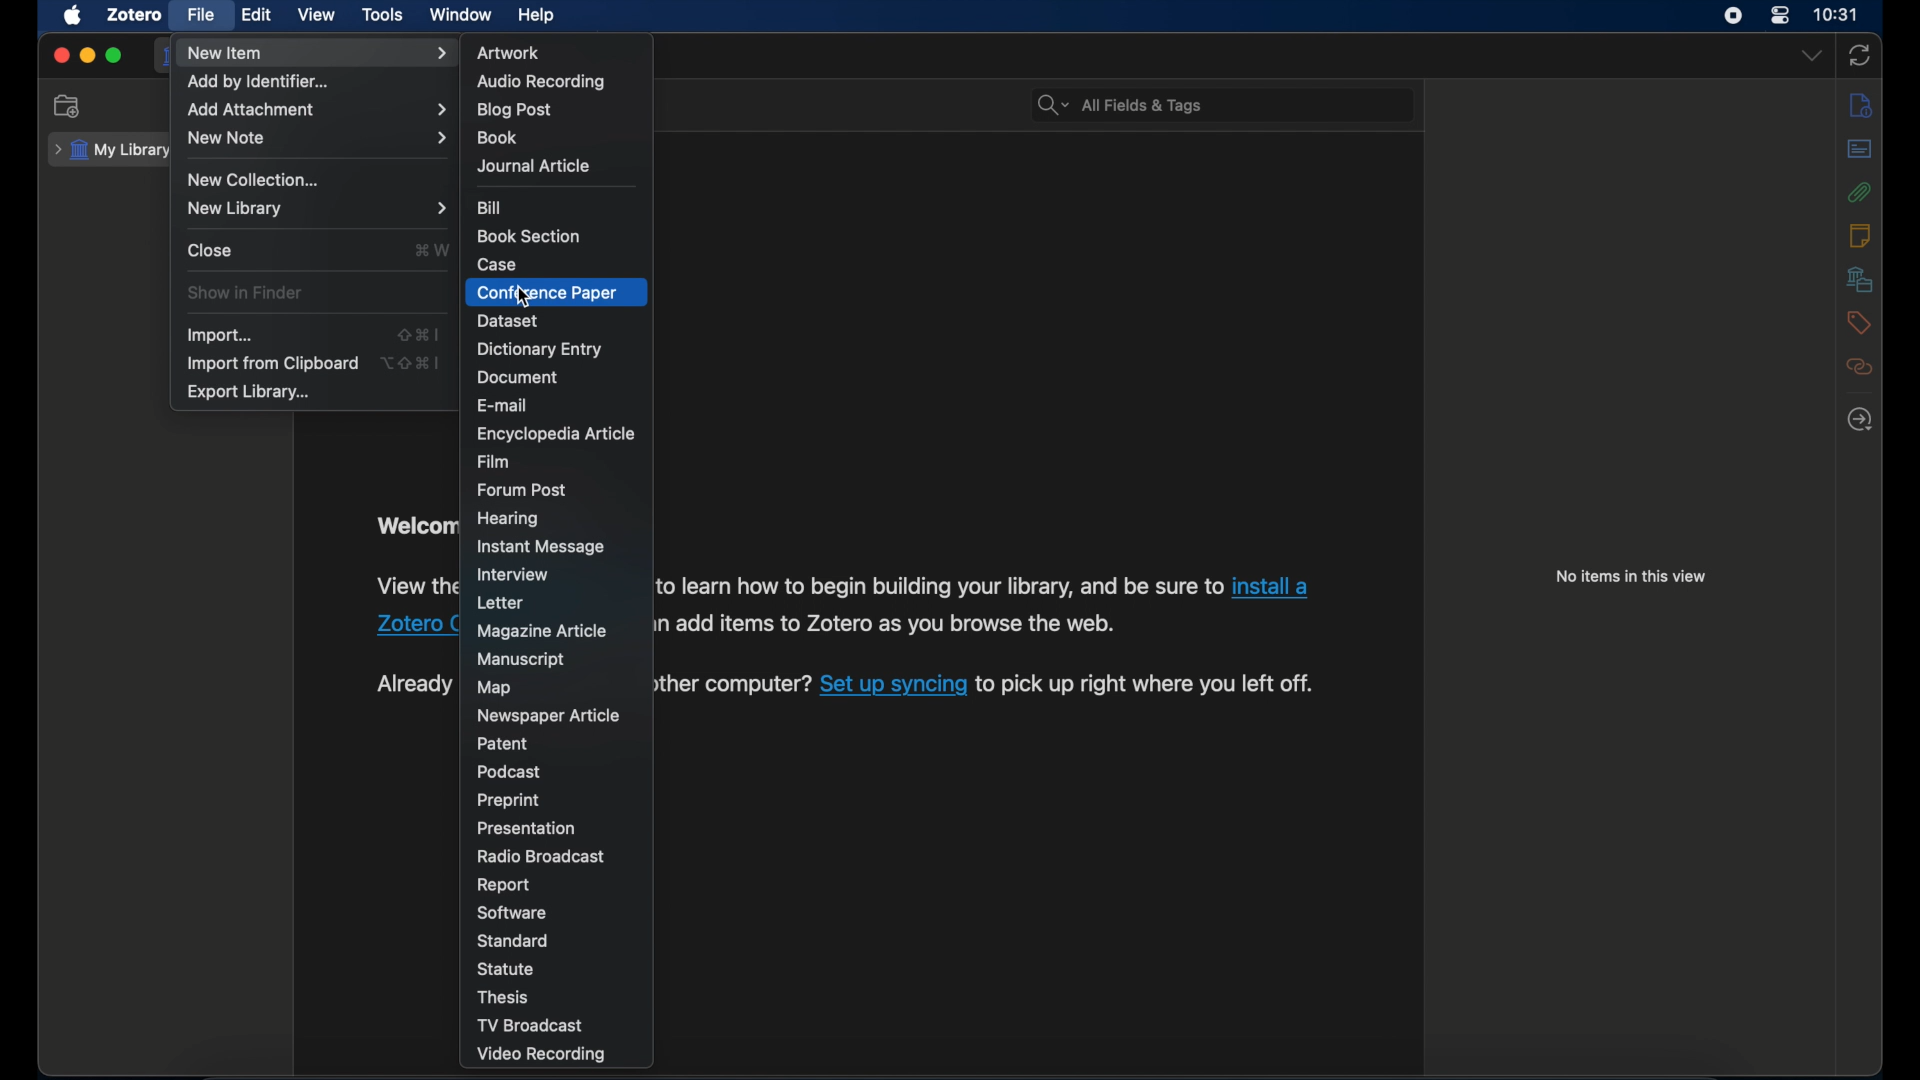 This screenshot has width=1920, height=1080. What do you see at coordinates (318, 137) in the screenshot?
I see `new note` at bounding box center [318, 137].